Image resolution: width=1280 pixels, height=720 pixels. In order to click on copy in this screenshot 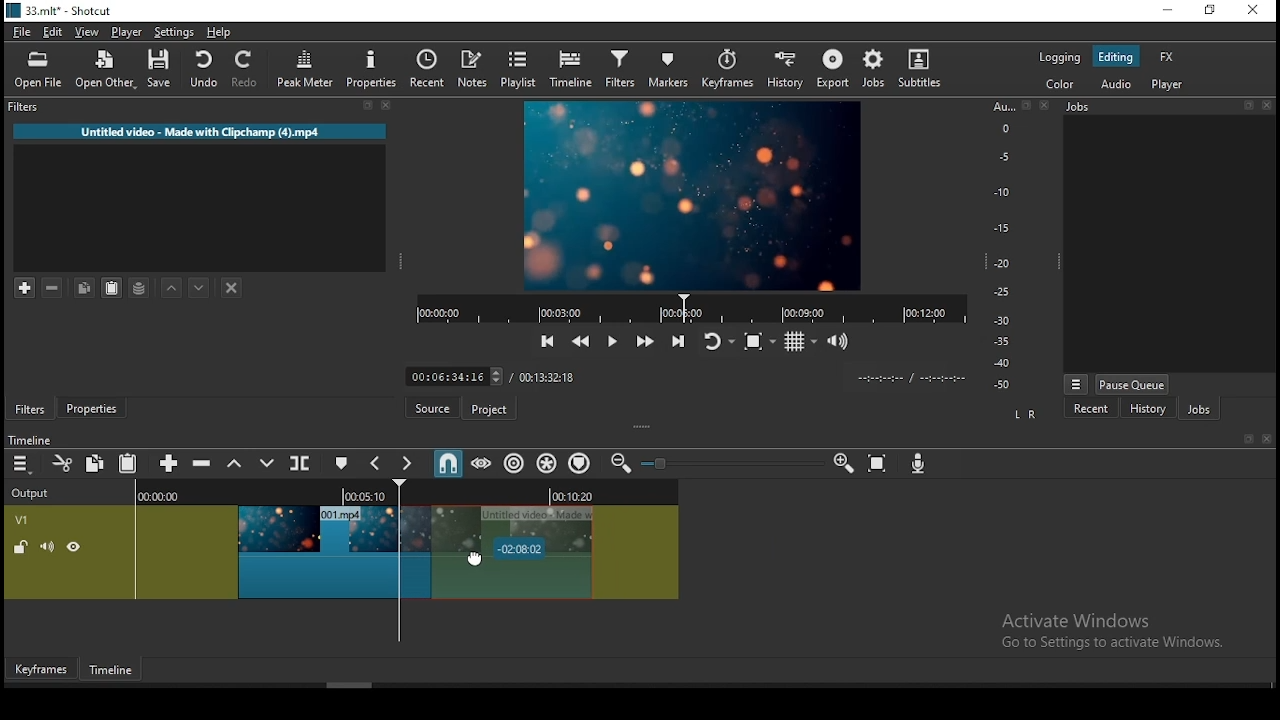, I will do `click(98, 463)`.